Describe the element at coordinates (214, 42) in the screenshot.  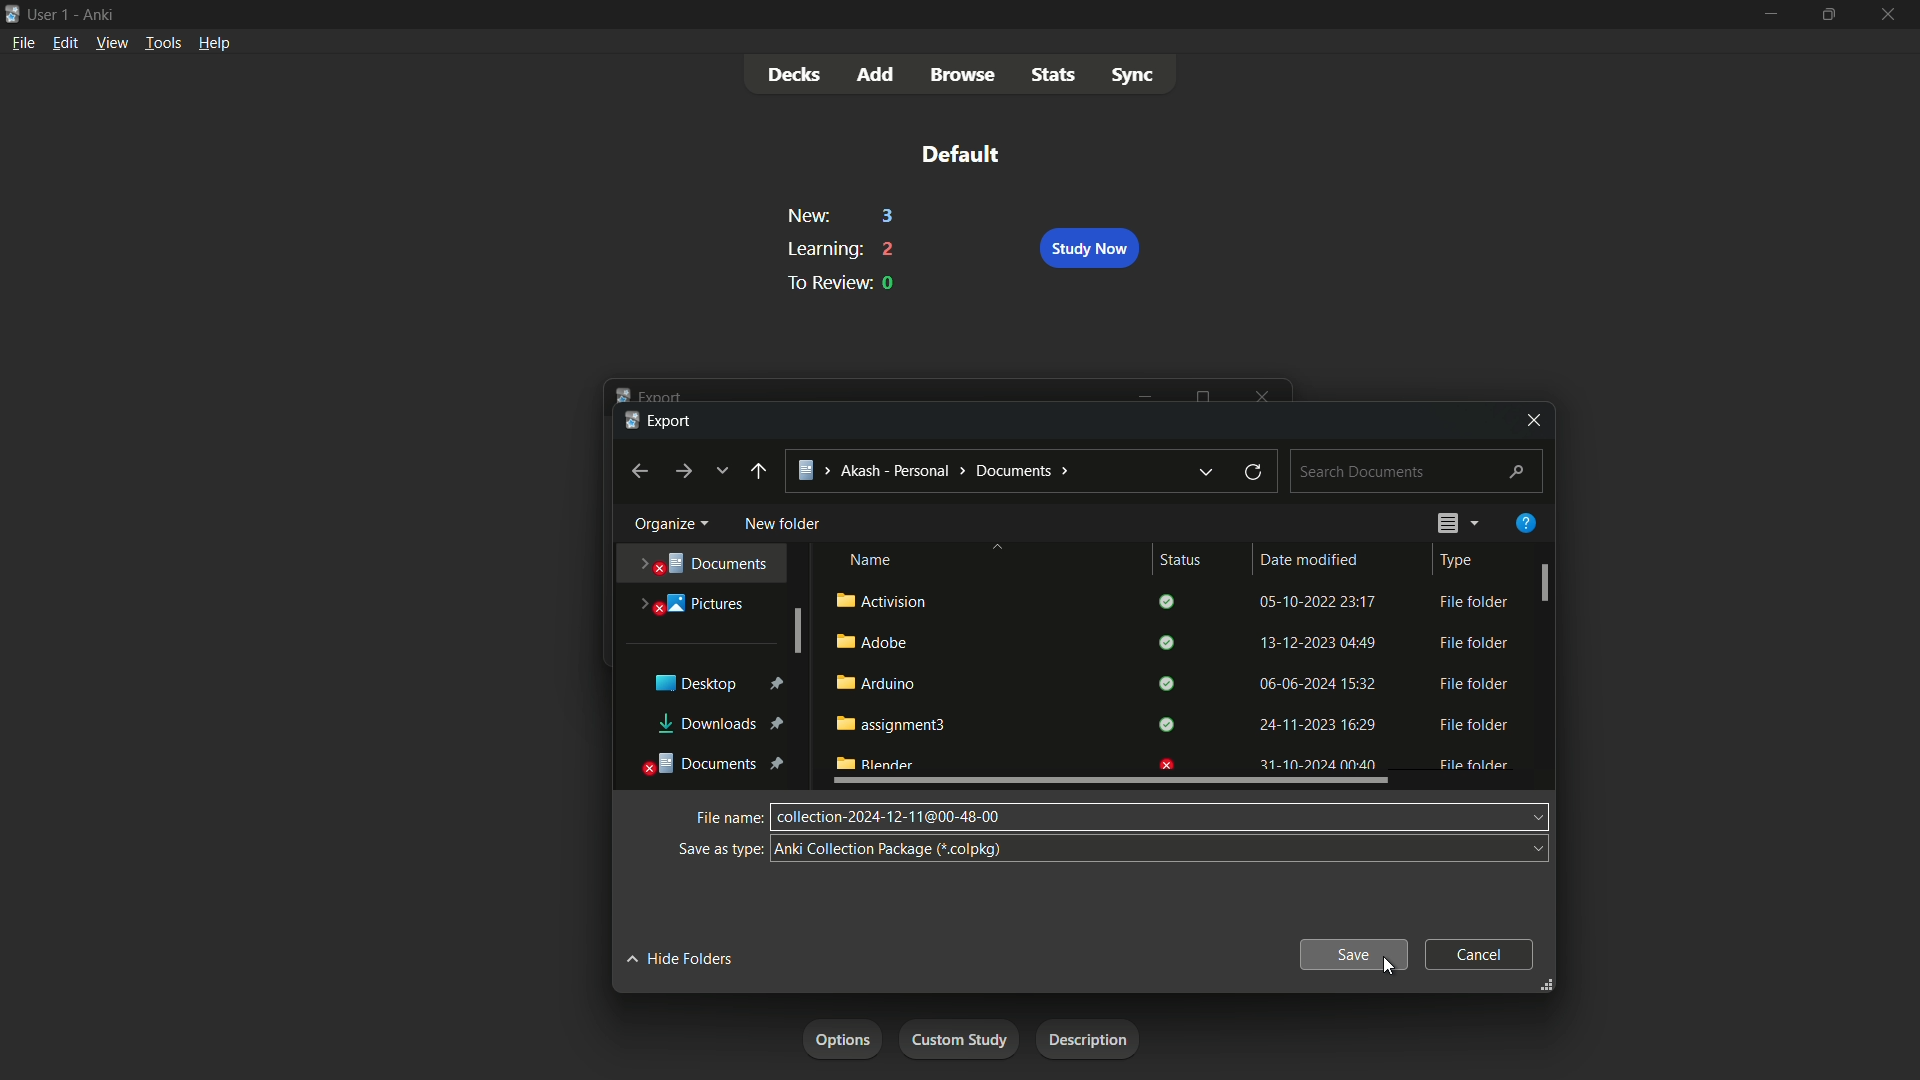
I see `help menu` at that location.